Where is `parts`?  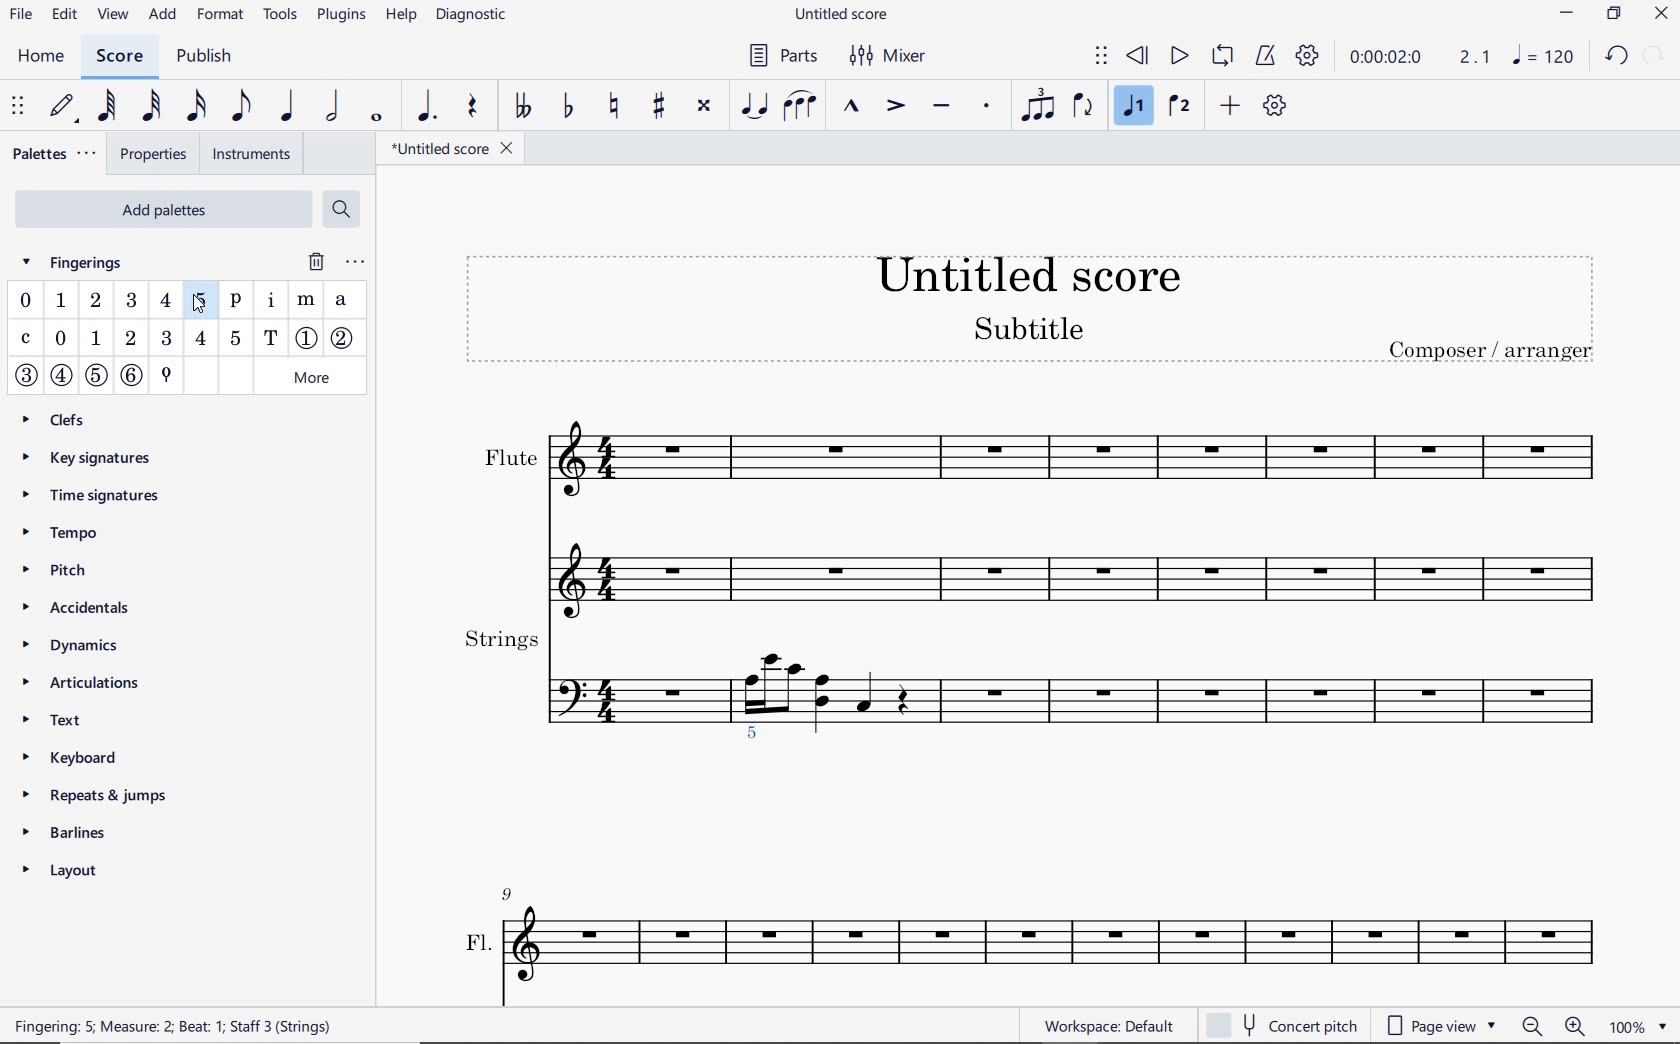 parts is located at coordinates (779, 55).